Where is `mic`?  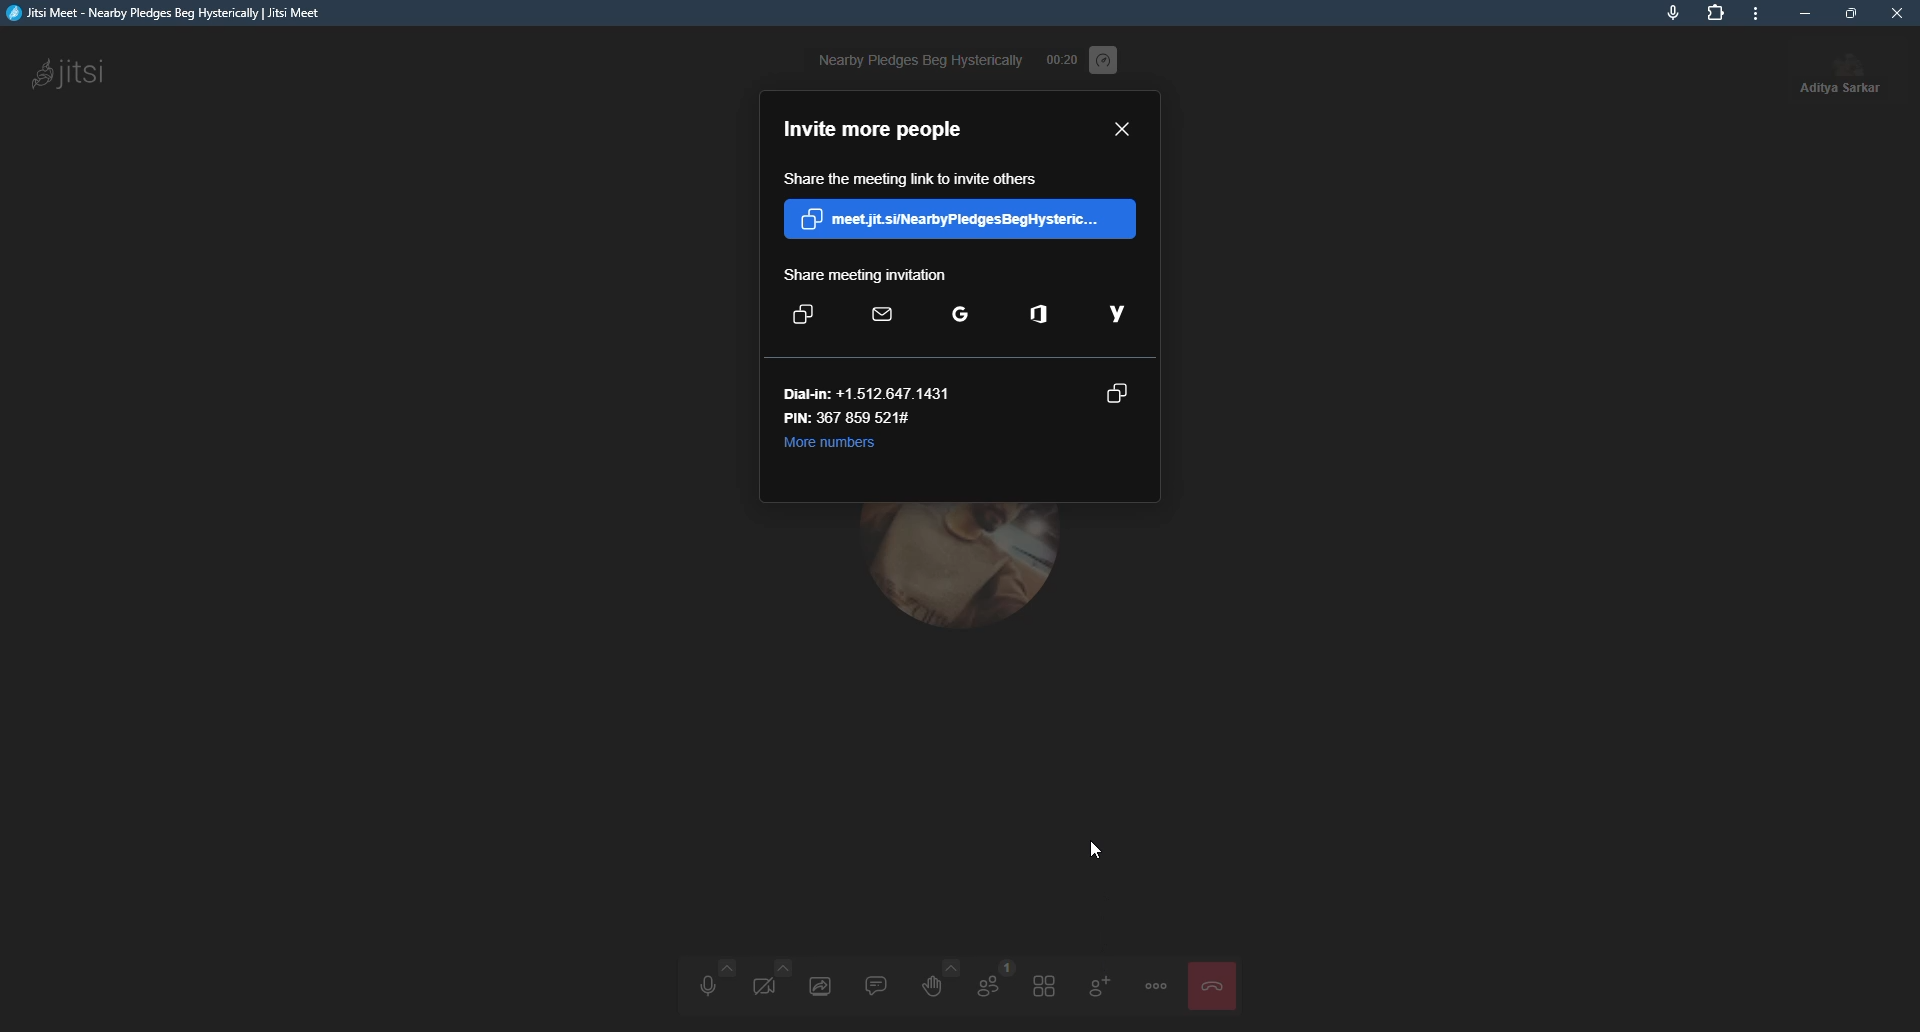 mic is located at coordinates (1674, 13).